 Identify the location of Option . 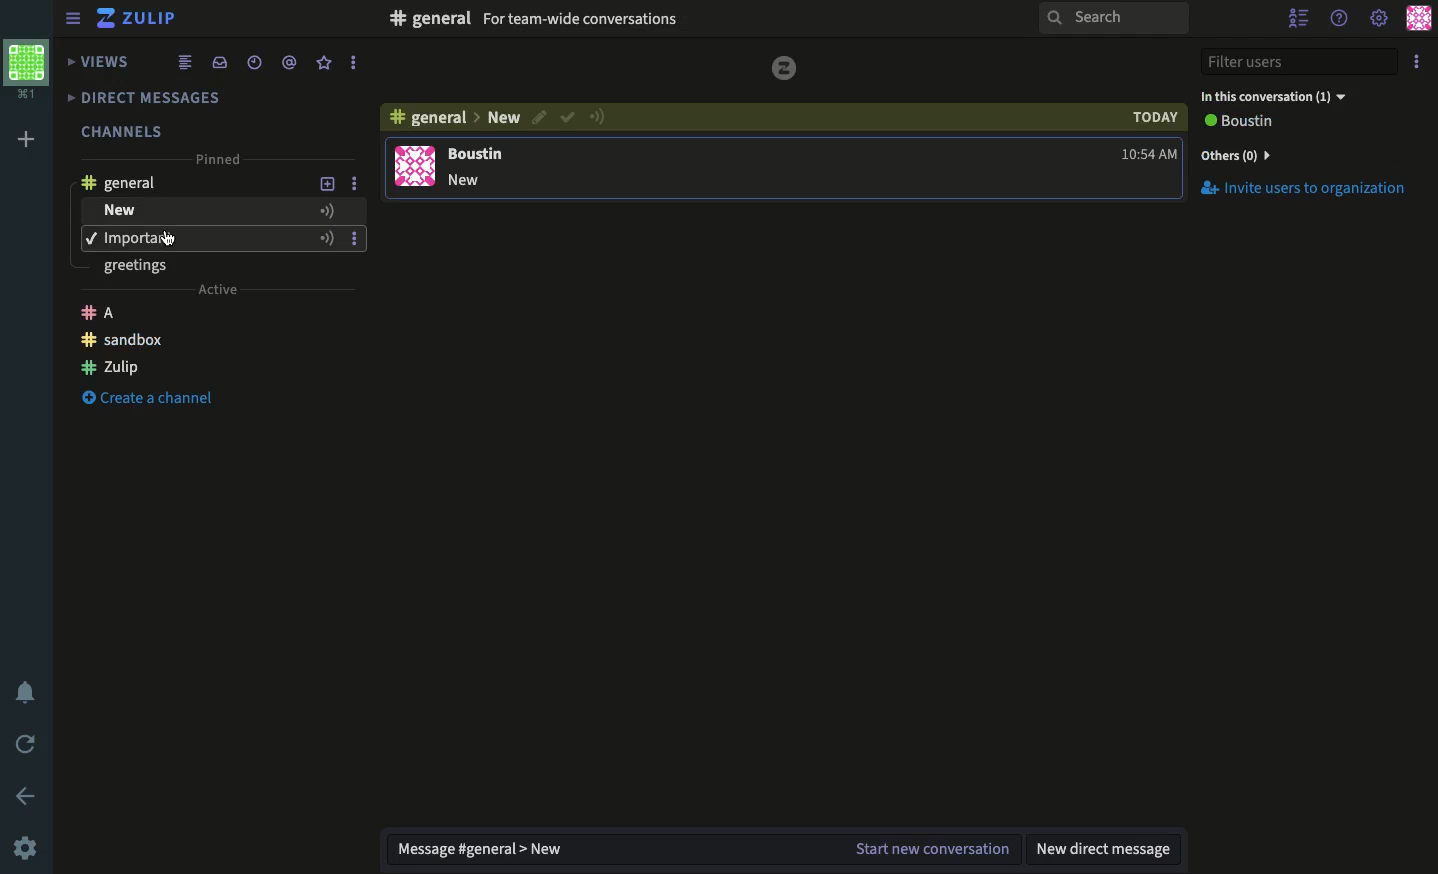
(1415, 62).